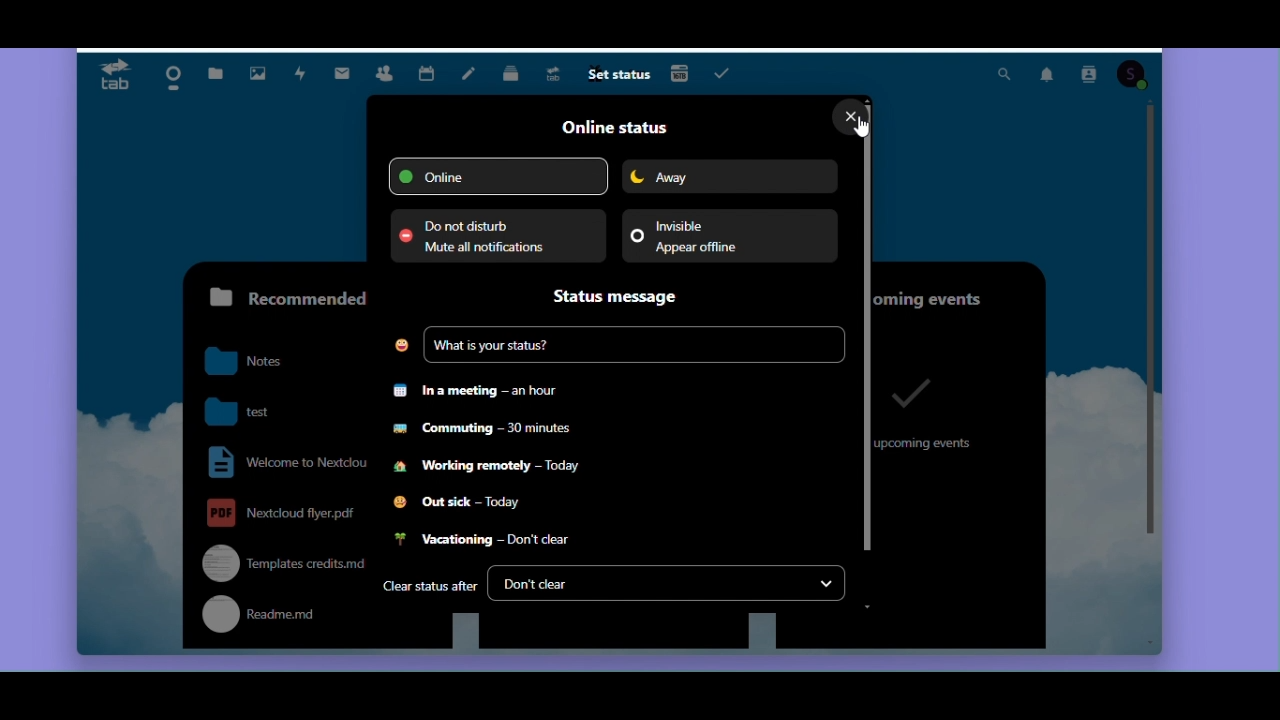  What do you see at coordinates (111, 82) in the screenshot?
I see `` at bounding box center [111, 82].